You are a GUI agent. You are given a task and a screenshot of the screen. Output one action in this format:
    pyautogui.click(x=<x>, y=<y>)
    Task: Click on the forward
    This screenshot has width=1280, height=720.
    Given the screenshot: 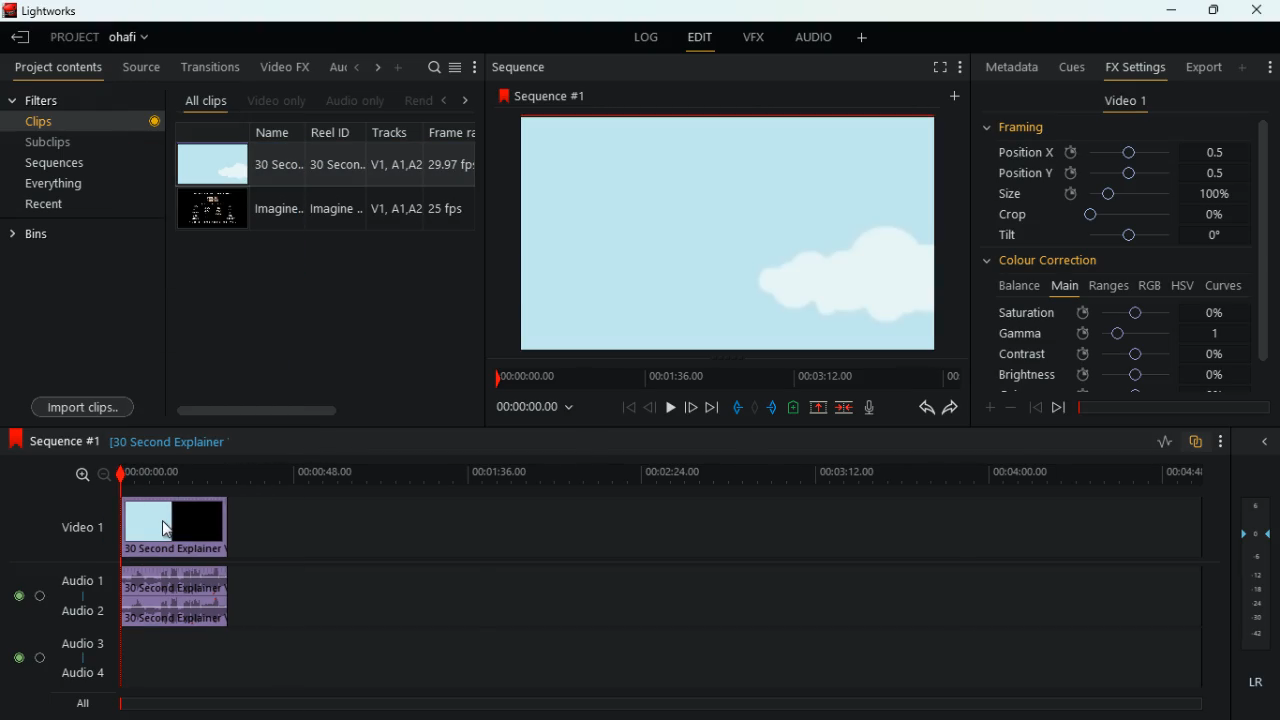 What is the action you would take?
    pyautogui.click(x=951, y=409)
    